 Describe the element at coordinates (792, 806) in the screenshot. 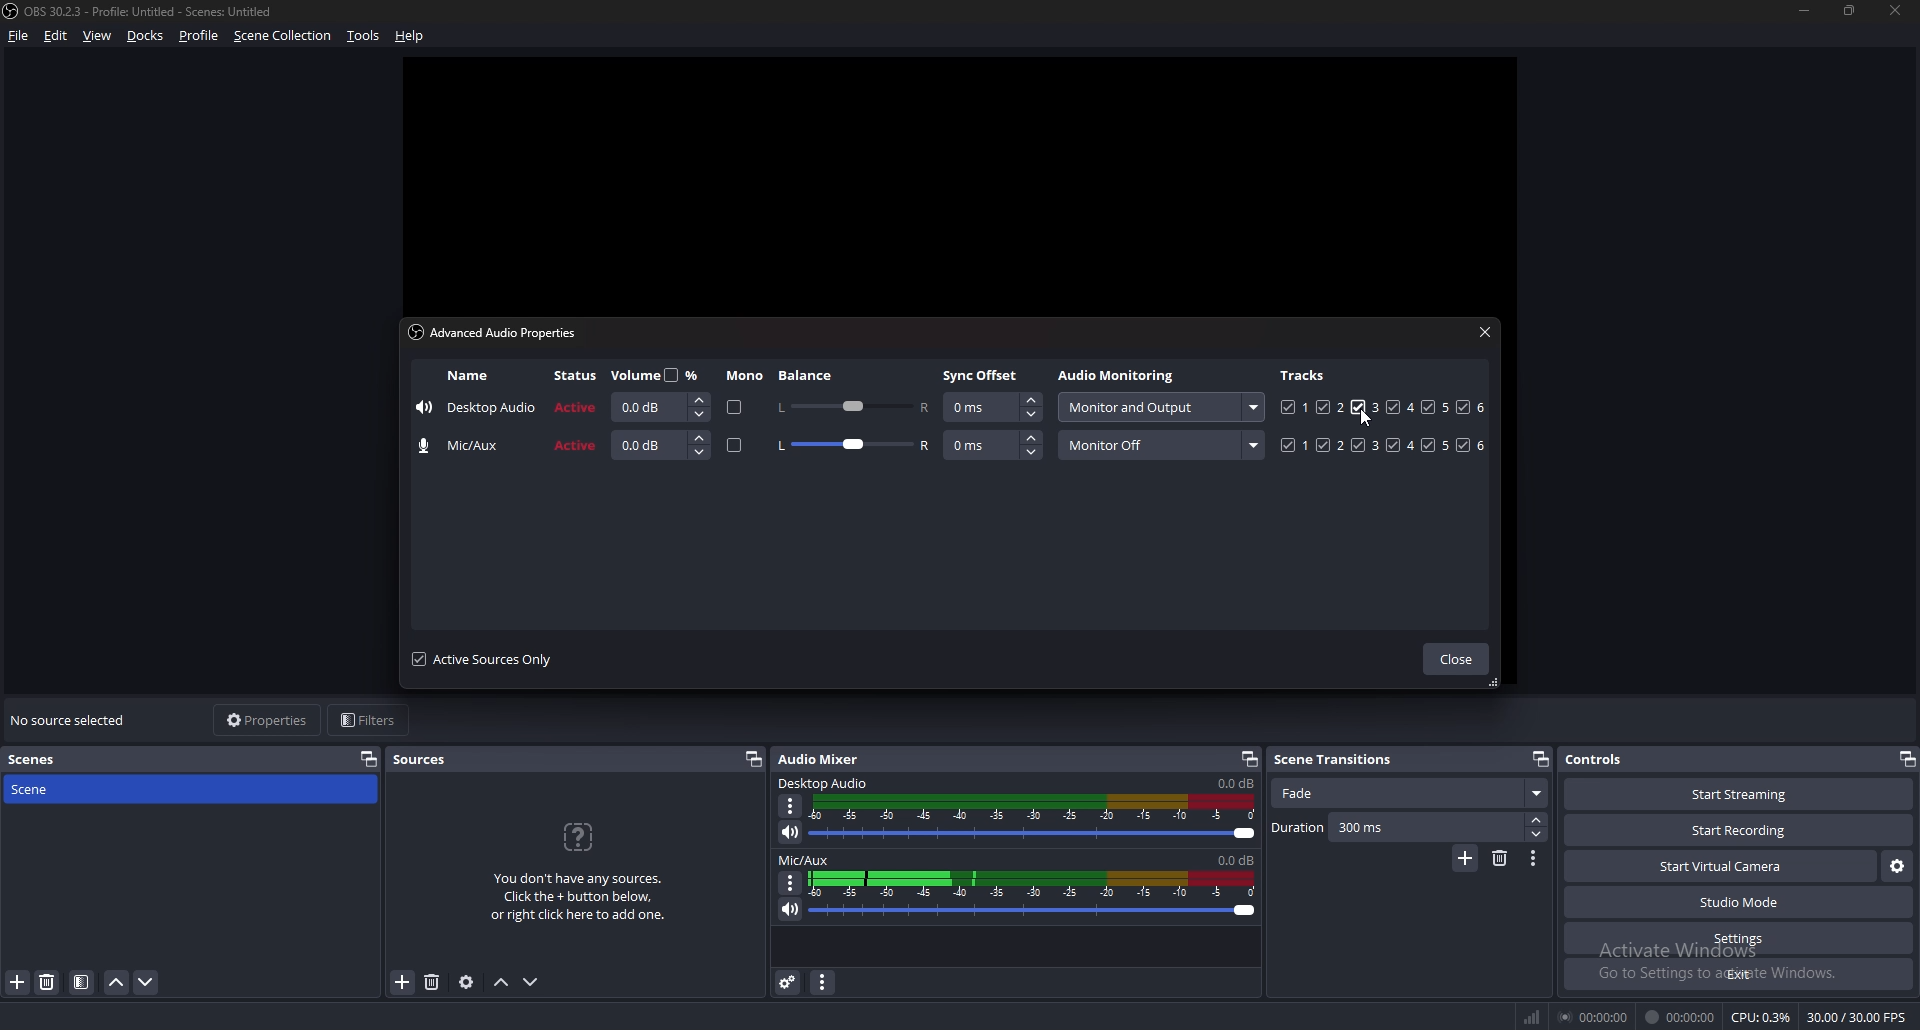

I see `options` at that location.